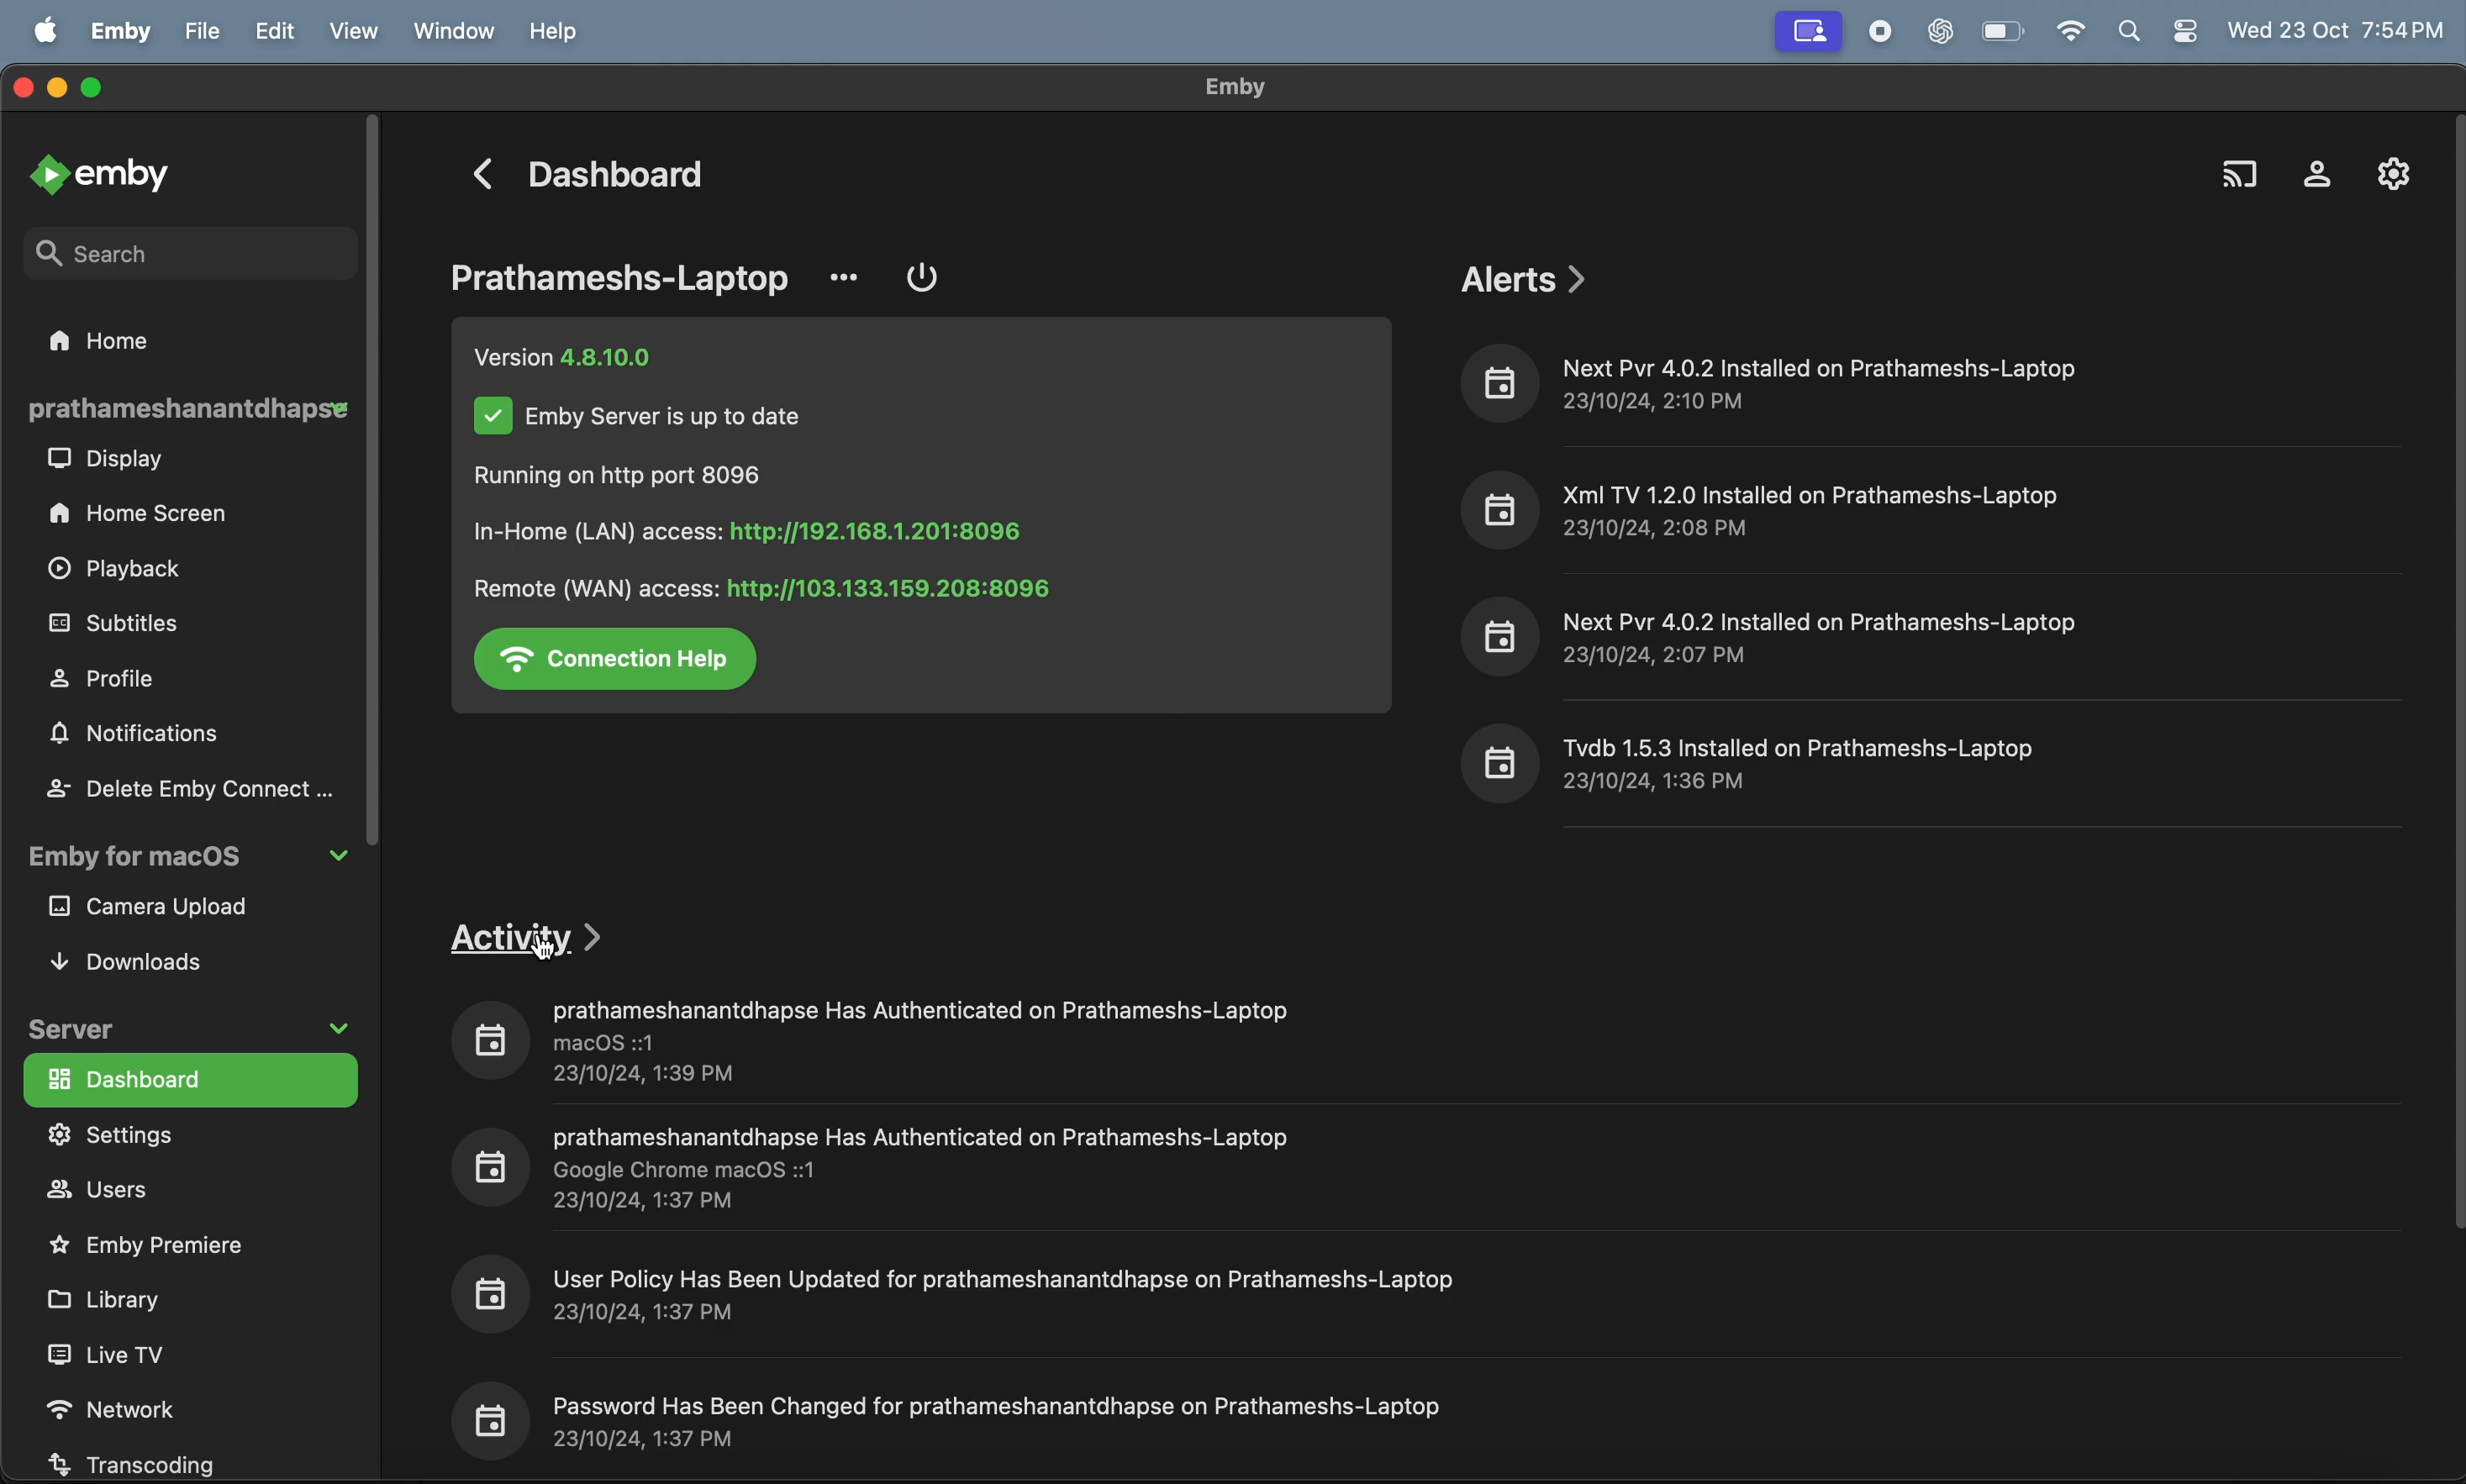  Describe the element at coordinates (1762, 763) in the screenshot. I see `i] Tvdb 1.5.3 Installed on Prathameshs-Laptop
23/10/24, 1:36 PM` at that location.